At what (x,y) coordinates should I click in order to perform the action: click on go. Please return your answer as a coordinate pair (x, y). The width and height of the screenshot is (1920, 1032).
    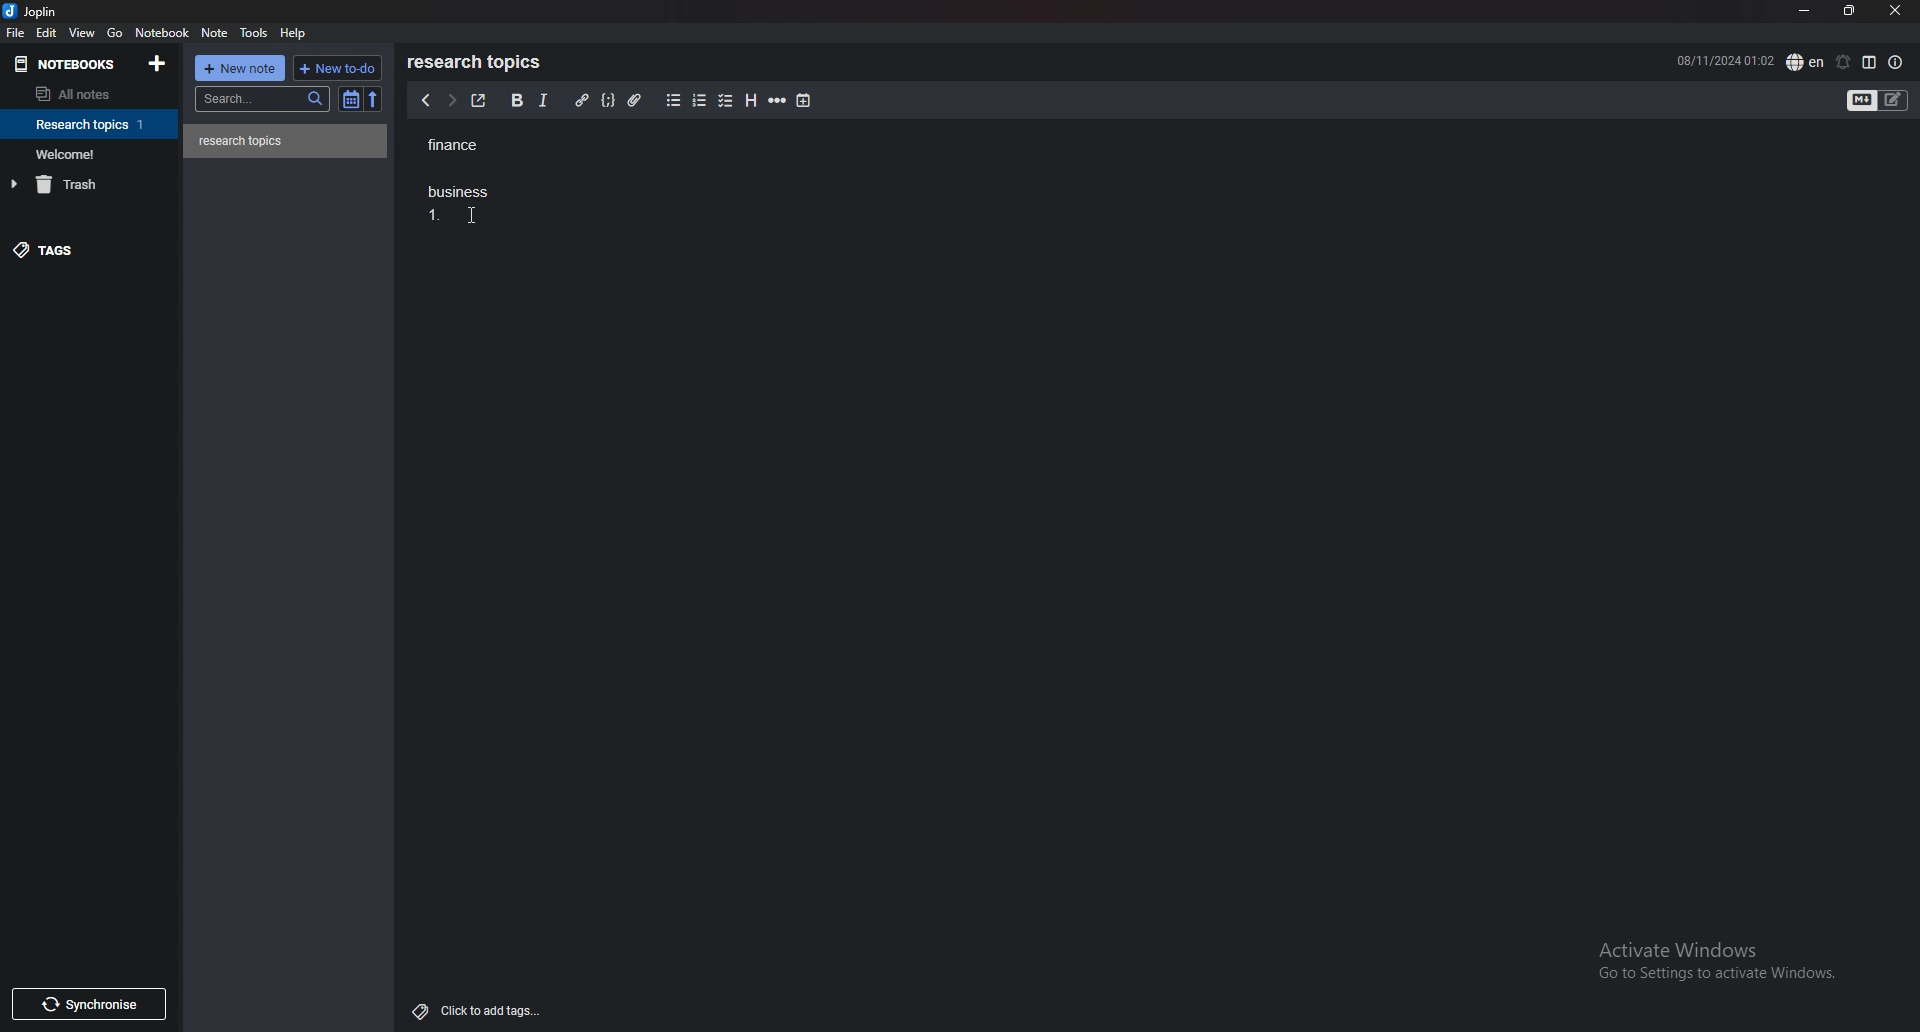
    Looking at the image, I should click on (114, 33).